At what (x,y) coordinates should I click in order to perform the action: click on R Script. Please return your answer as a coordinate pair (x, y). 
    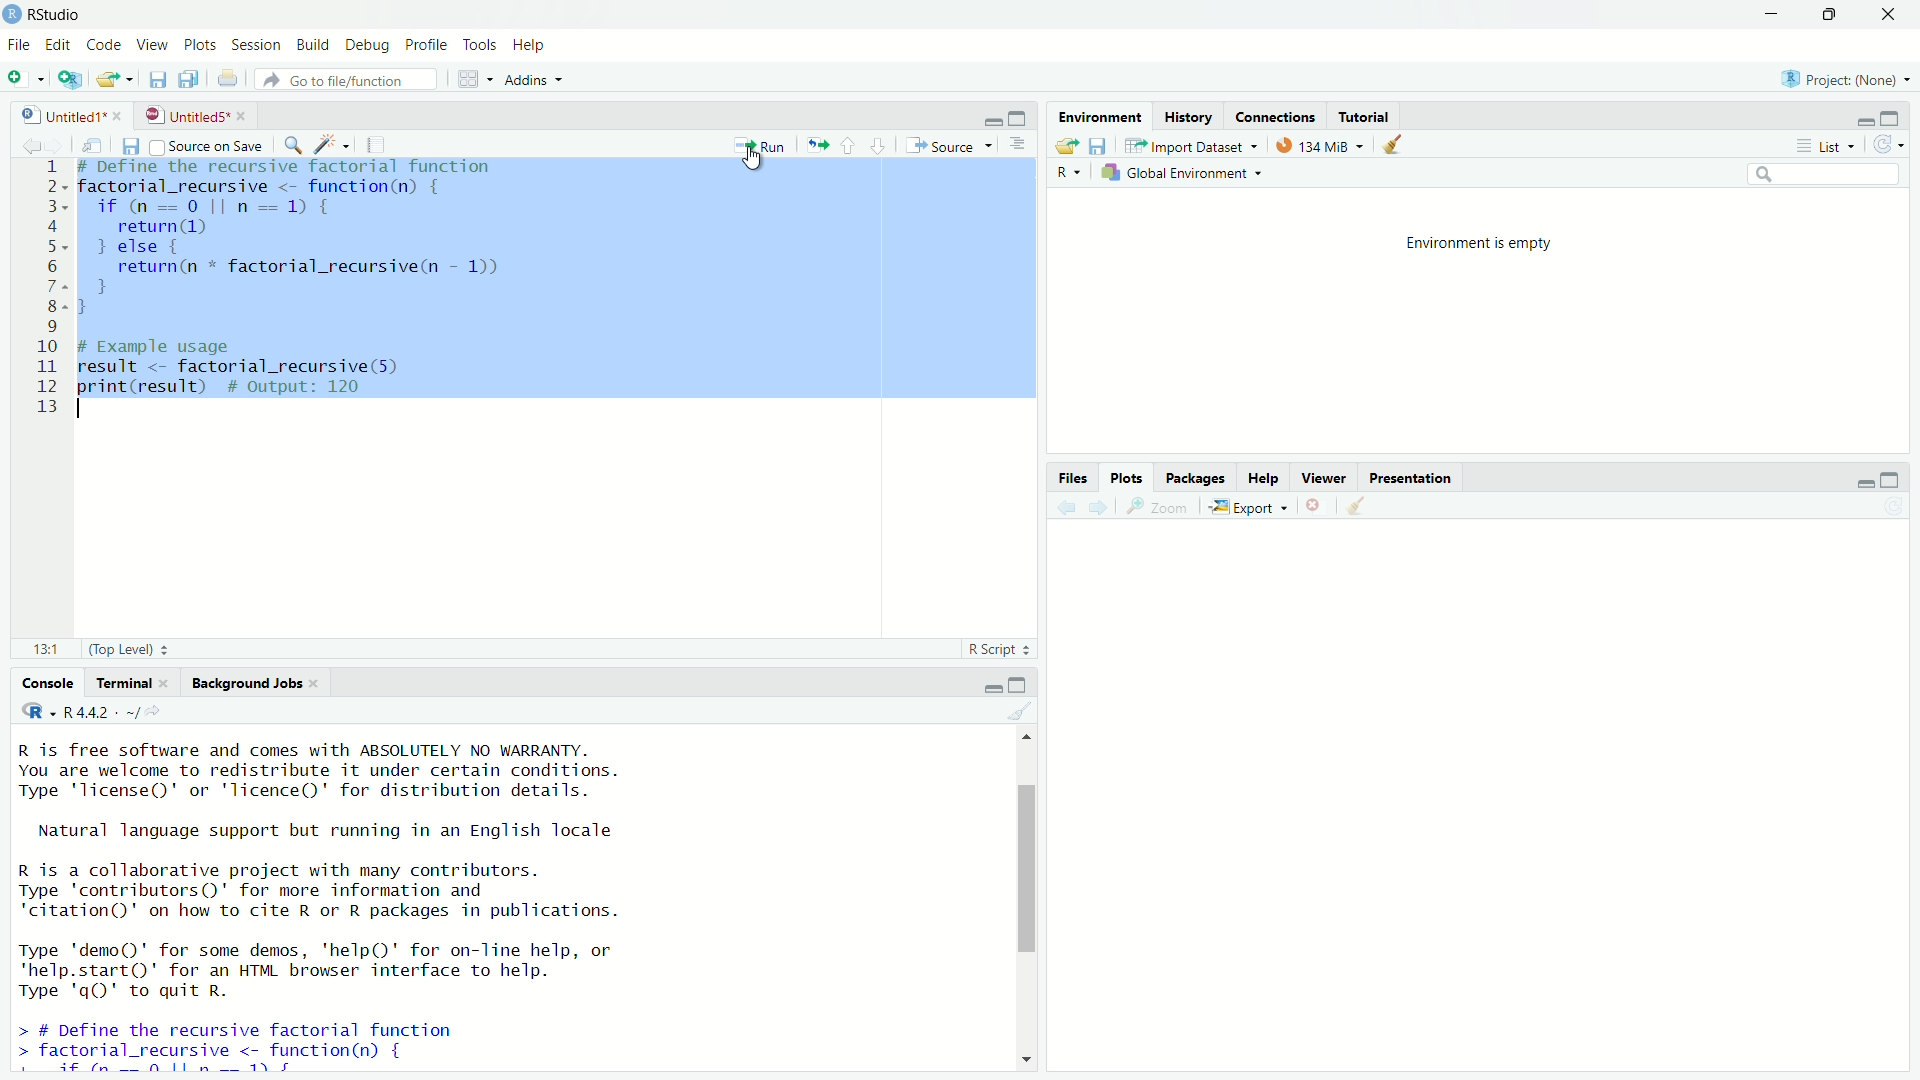
    Looking at the image, I should click on (997, 649).